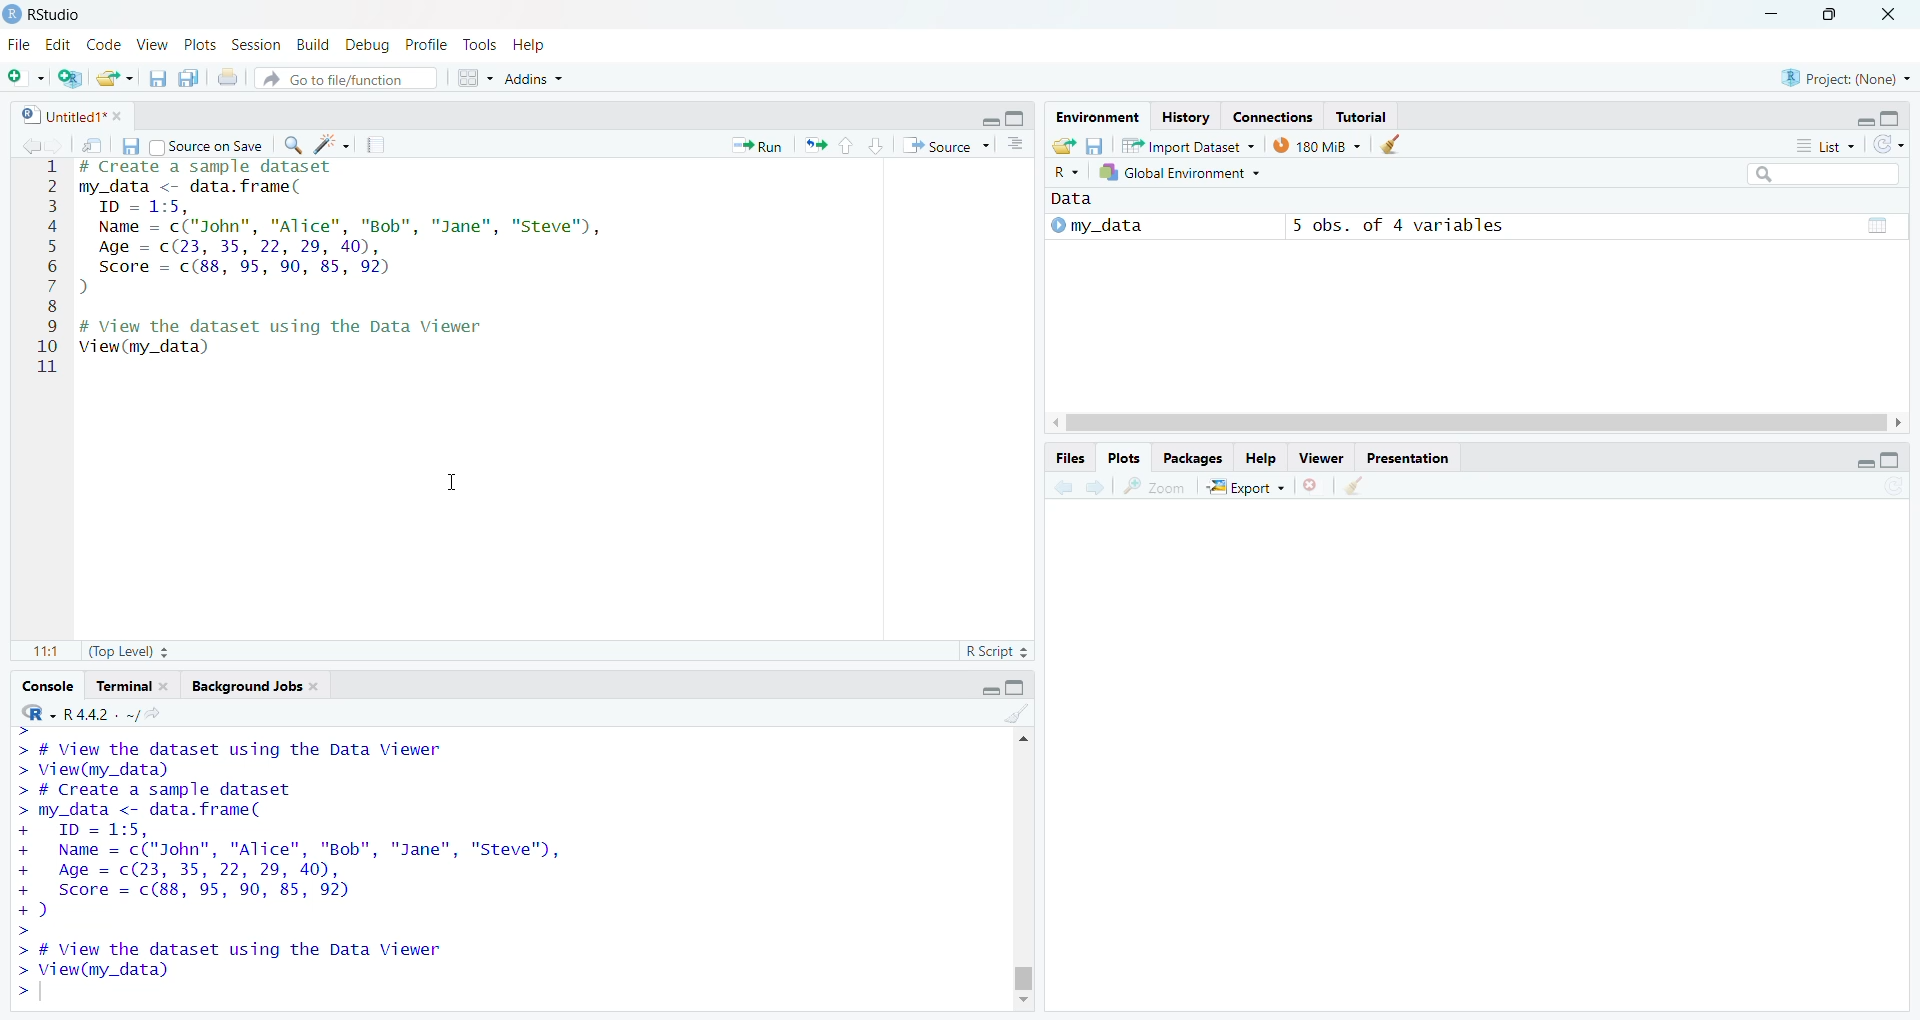 The height and width of the screenshot is (1020, 1920). I want to click on Search in file, so click(91, 144).